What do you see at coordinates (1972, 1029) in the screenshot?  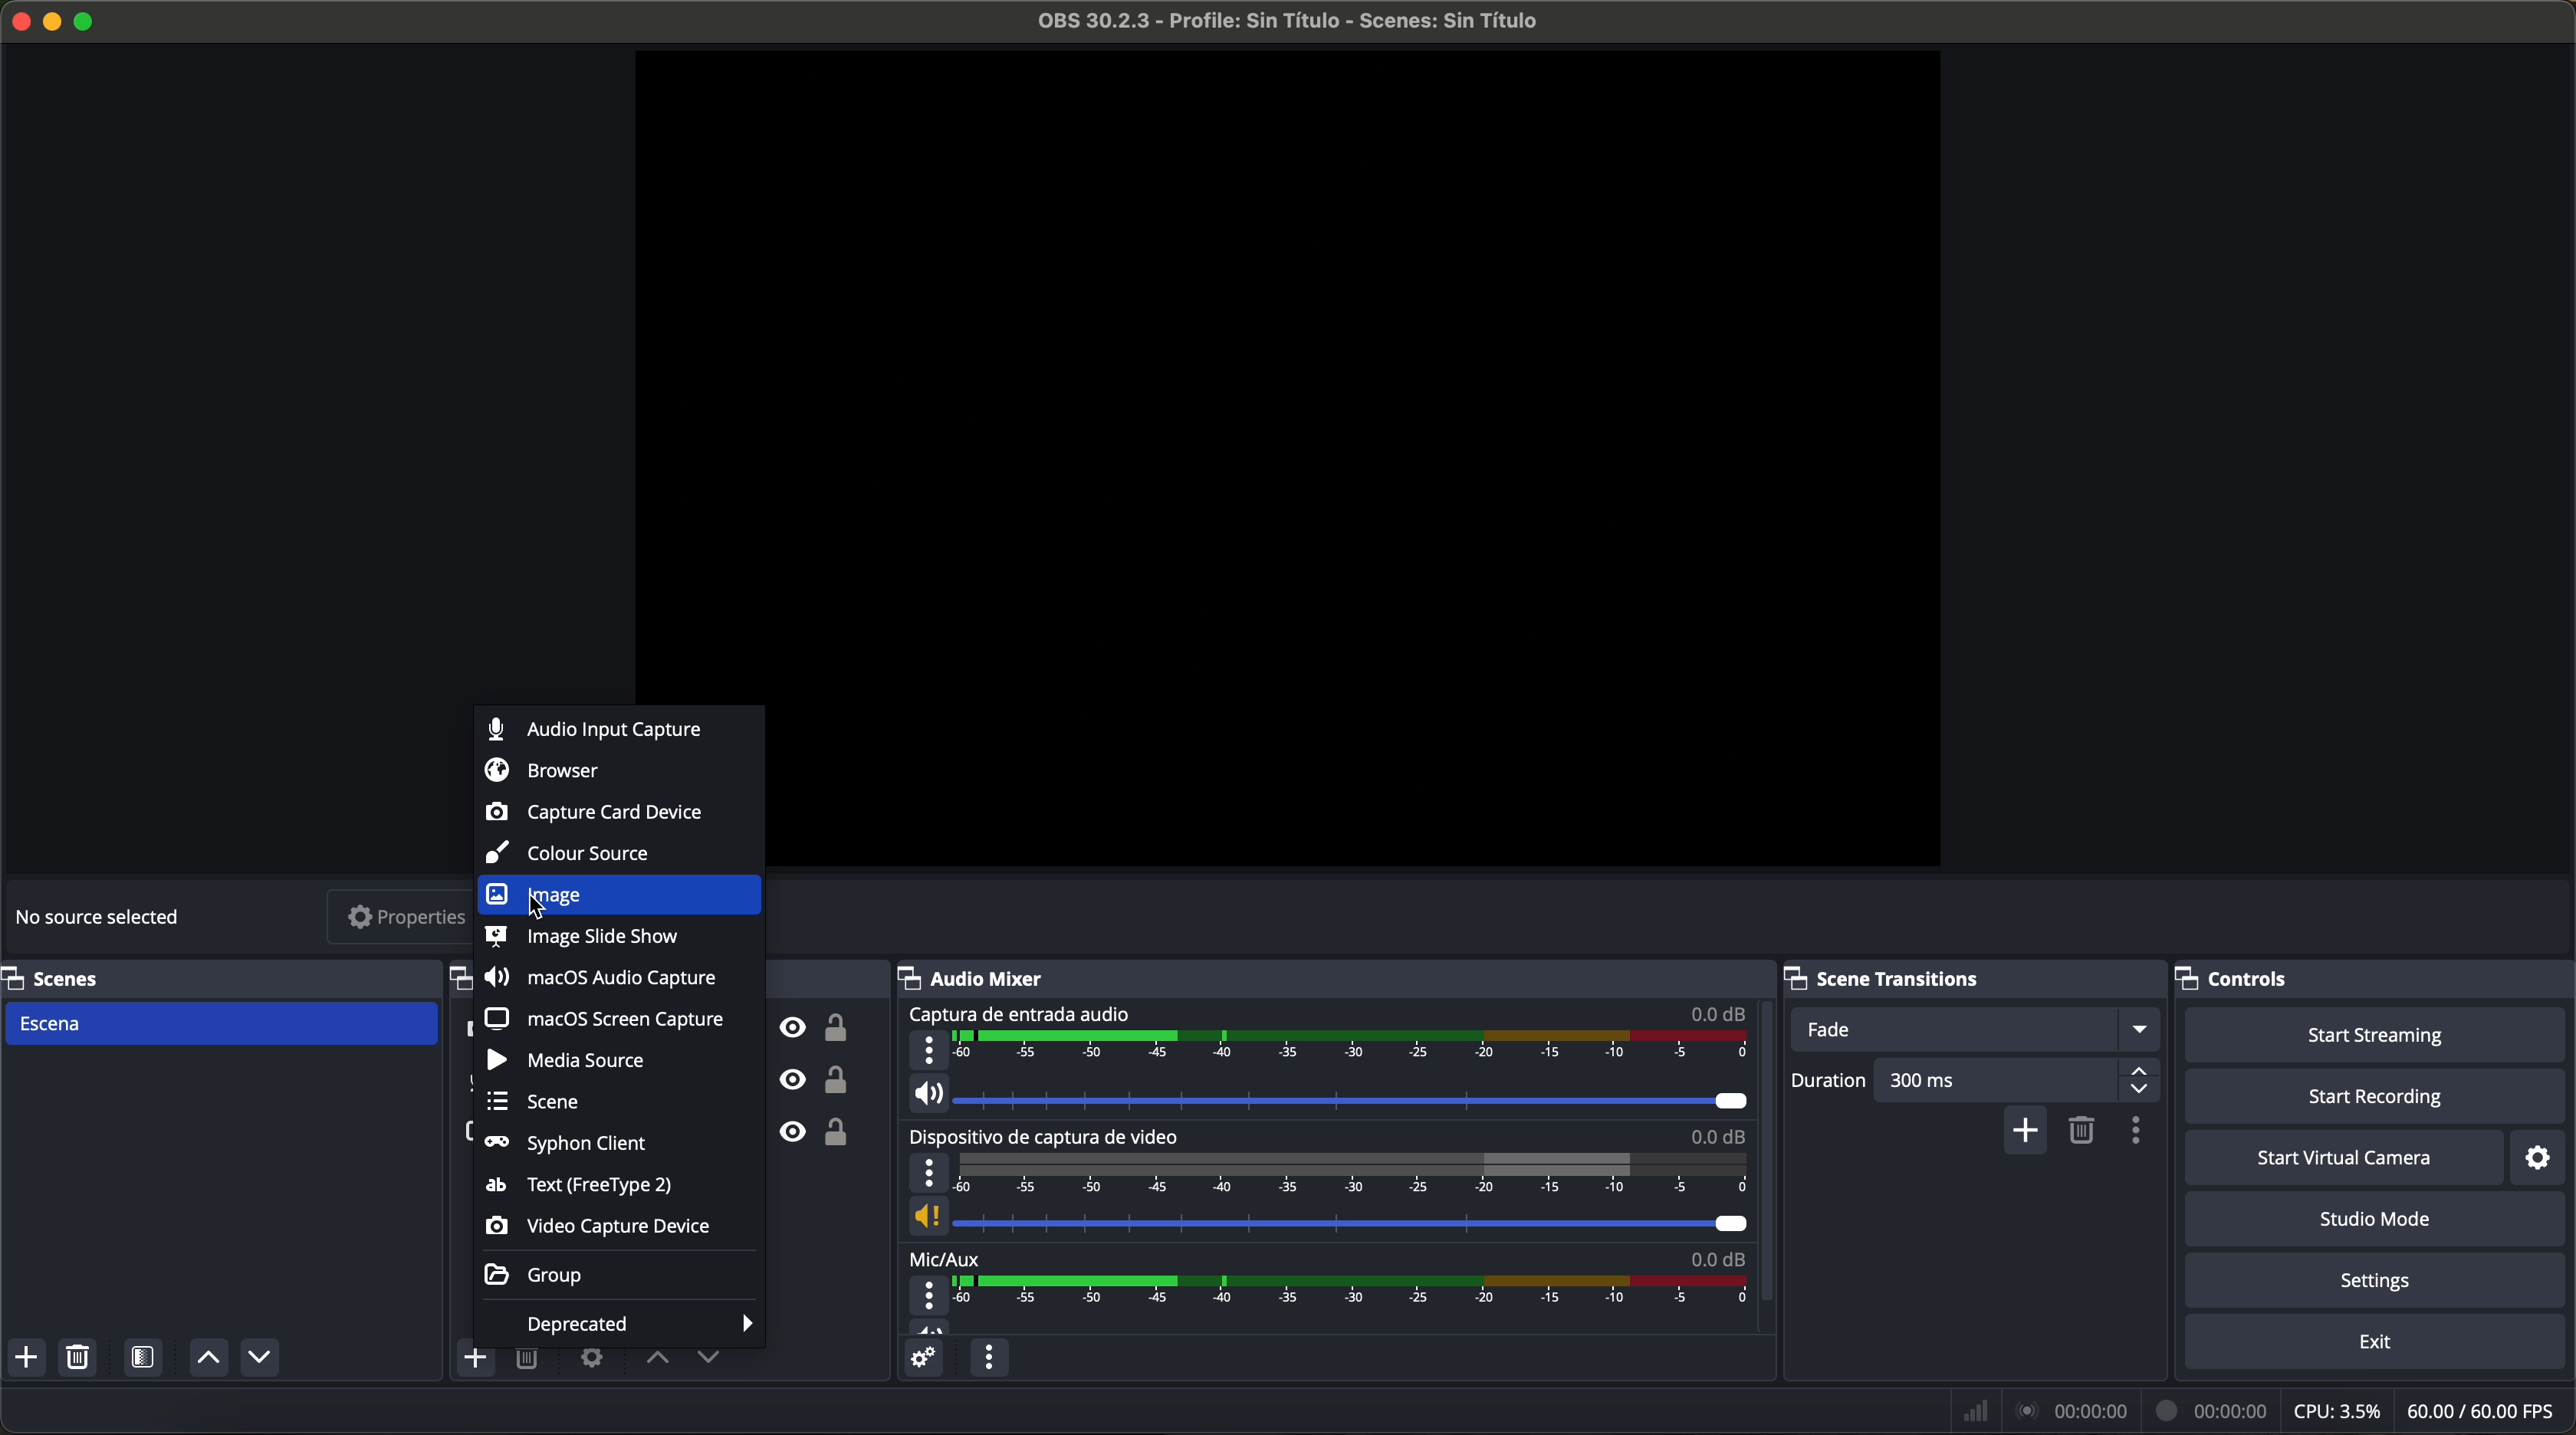 I see `fade` at bounding box center [1972, 1029].